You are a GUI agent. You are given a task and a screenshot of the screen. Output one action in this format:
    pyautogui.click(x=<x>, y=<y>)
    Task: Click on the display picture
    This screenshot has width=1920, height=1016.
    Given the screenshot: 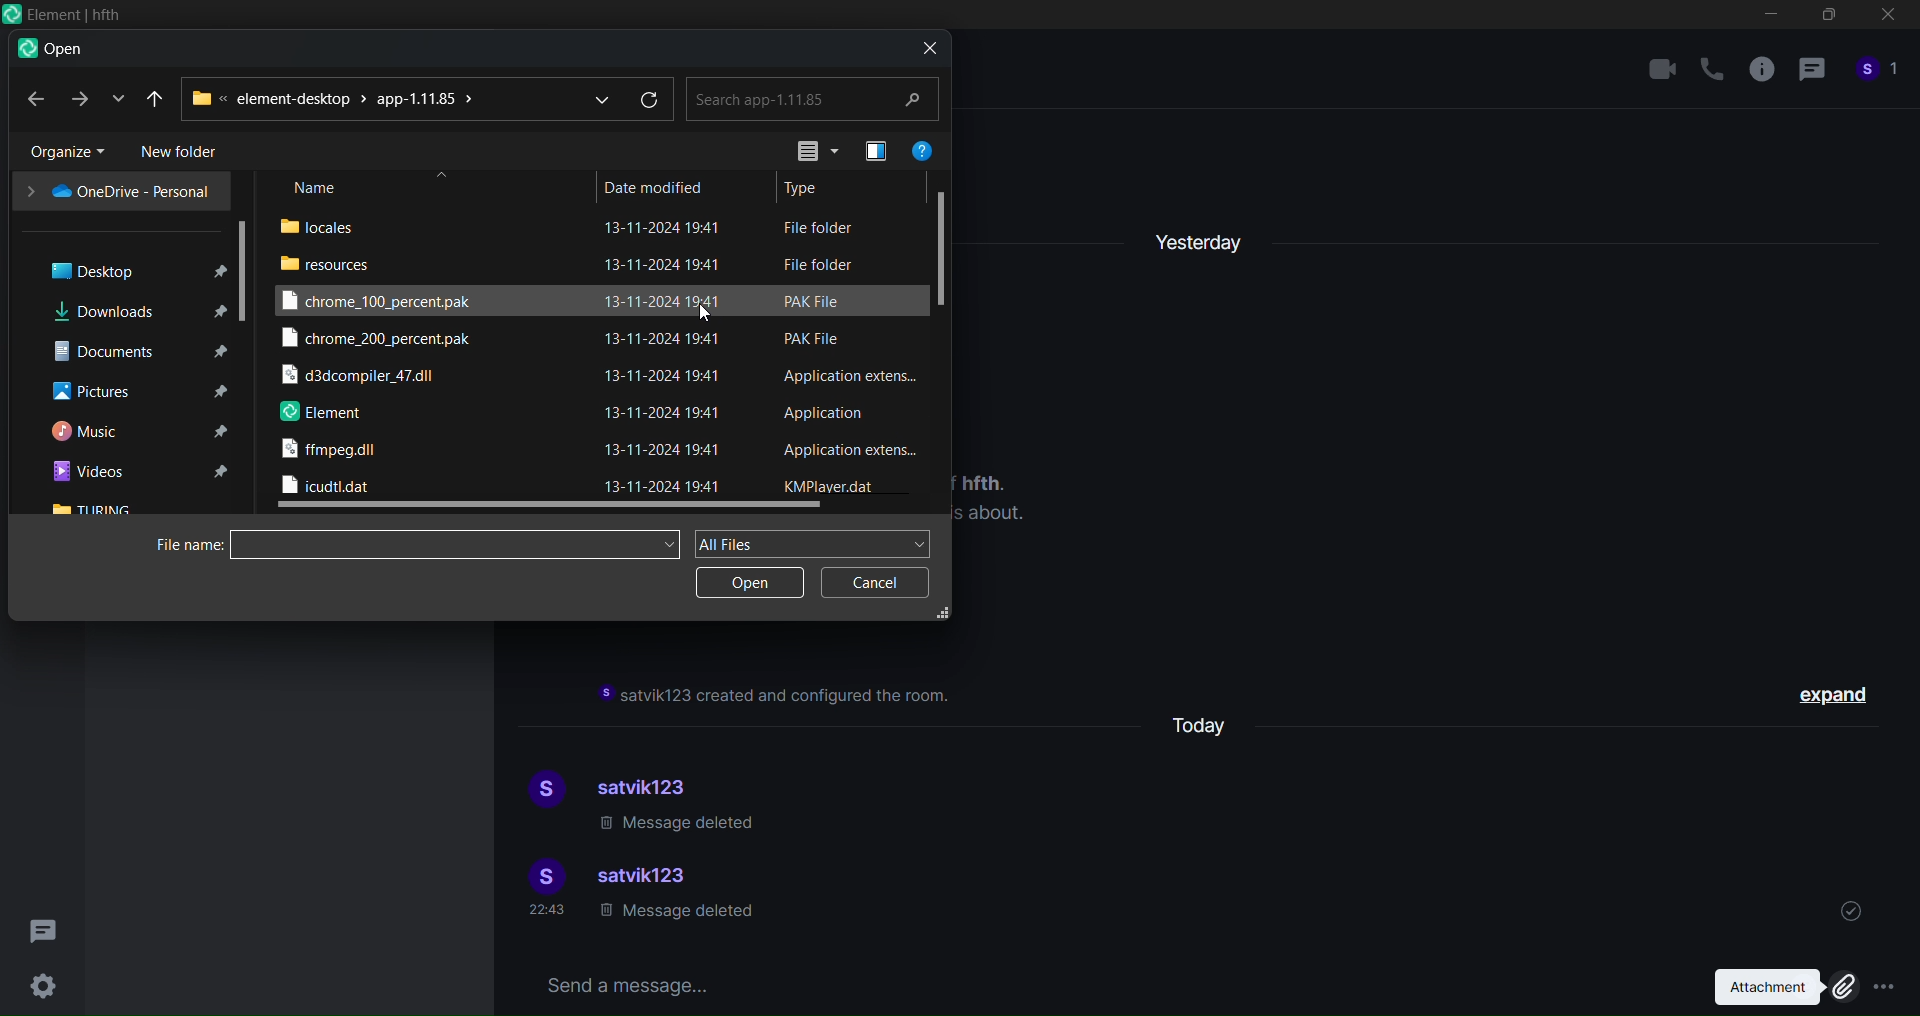 What is the action you would take?
    pyautogui.click(x=541, y=791)
    